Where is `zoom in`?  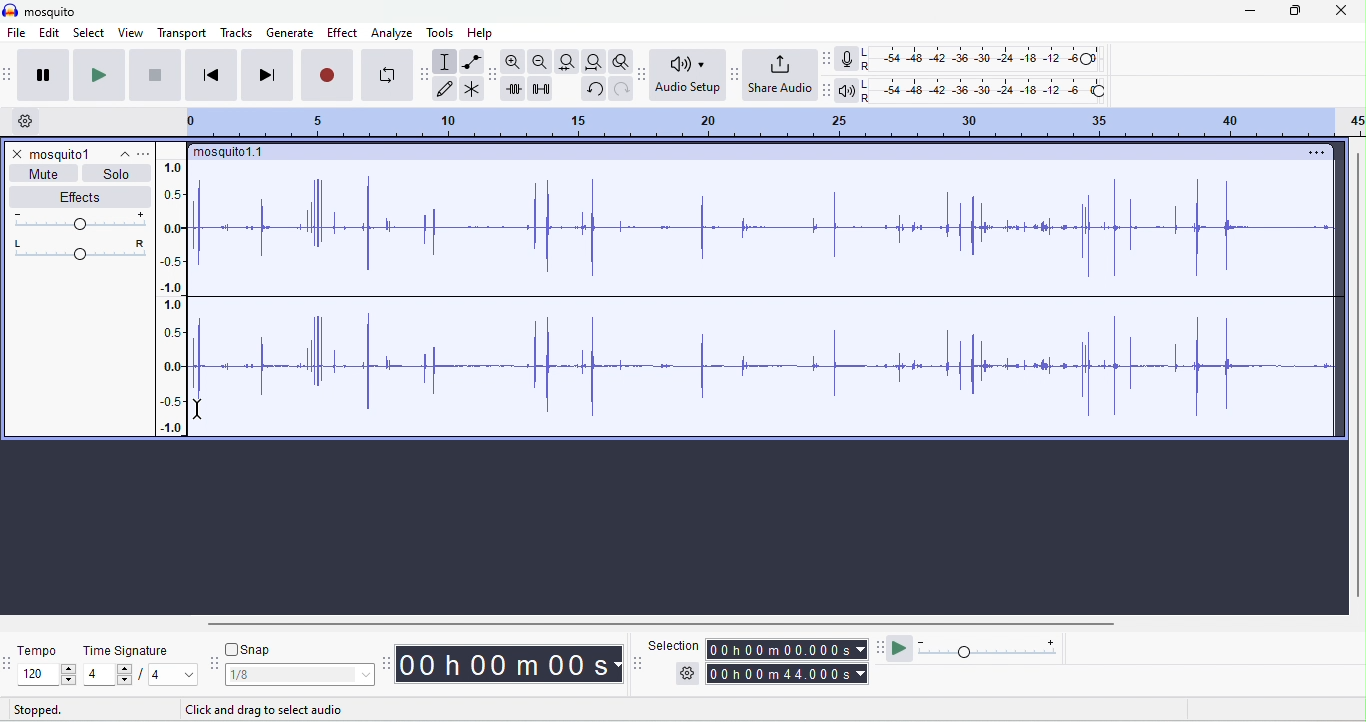 zoom in is located at coordinates (514, 62).